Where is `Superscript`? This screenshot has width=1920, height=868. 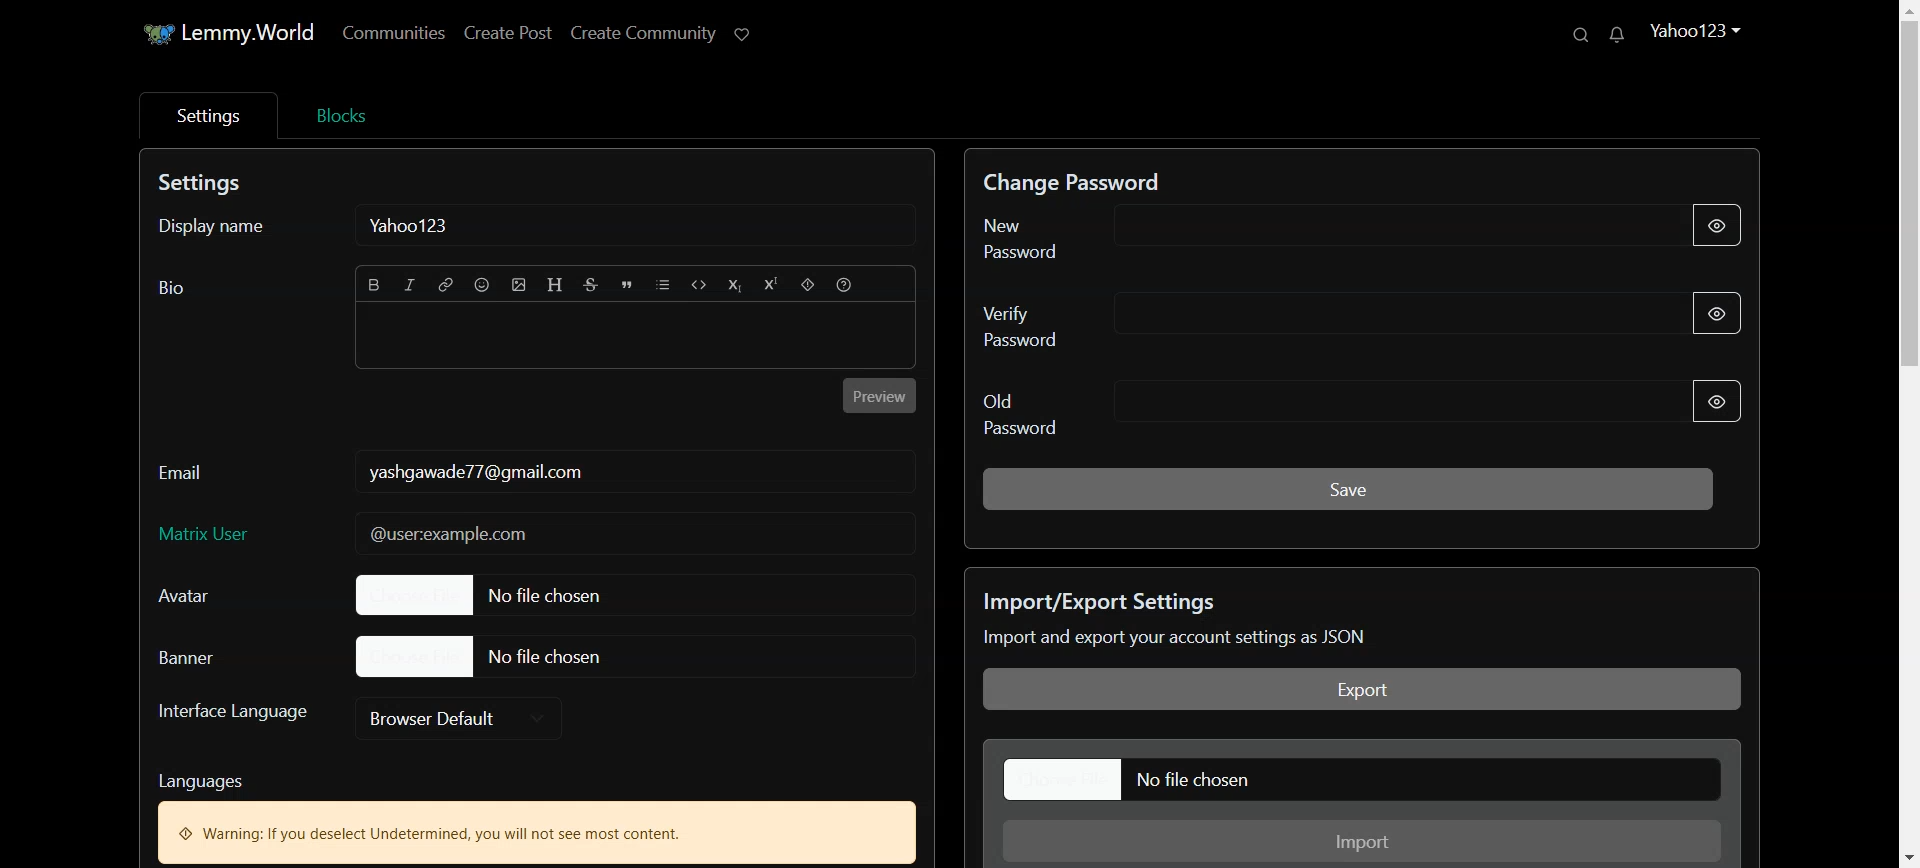 Superscript is located at coordinates (769, 286).